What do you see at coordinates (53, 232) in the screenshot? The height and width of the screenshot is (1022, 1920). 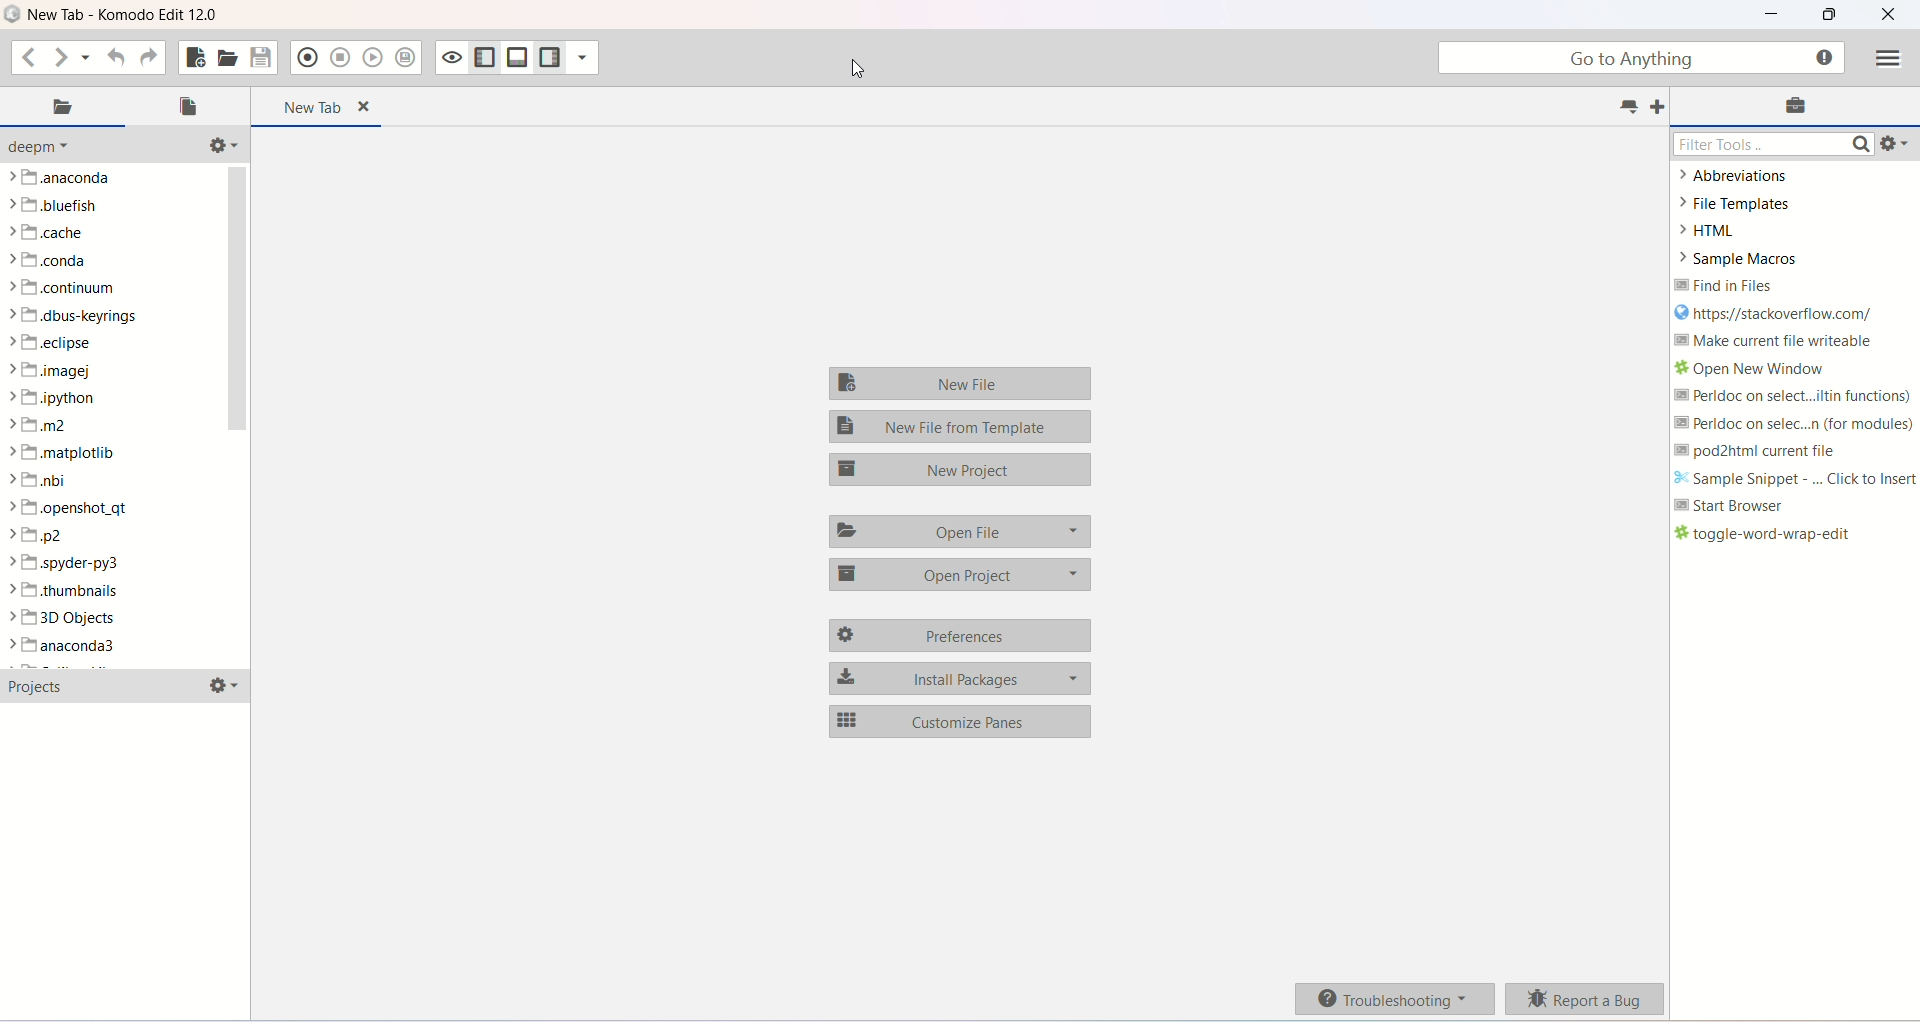 I see `cache` at bounding box center [53, 232].